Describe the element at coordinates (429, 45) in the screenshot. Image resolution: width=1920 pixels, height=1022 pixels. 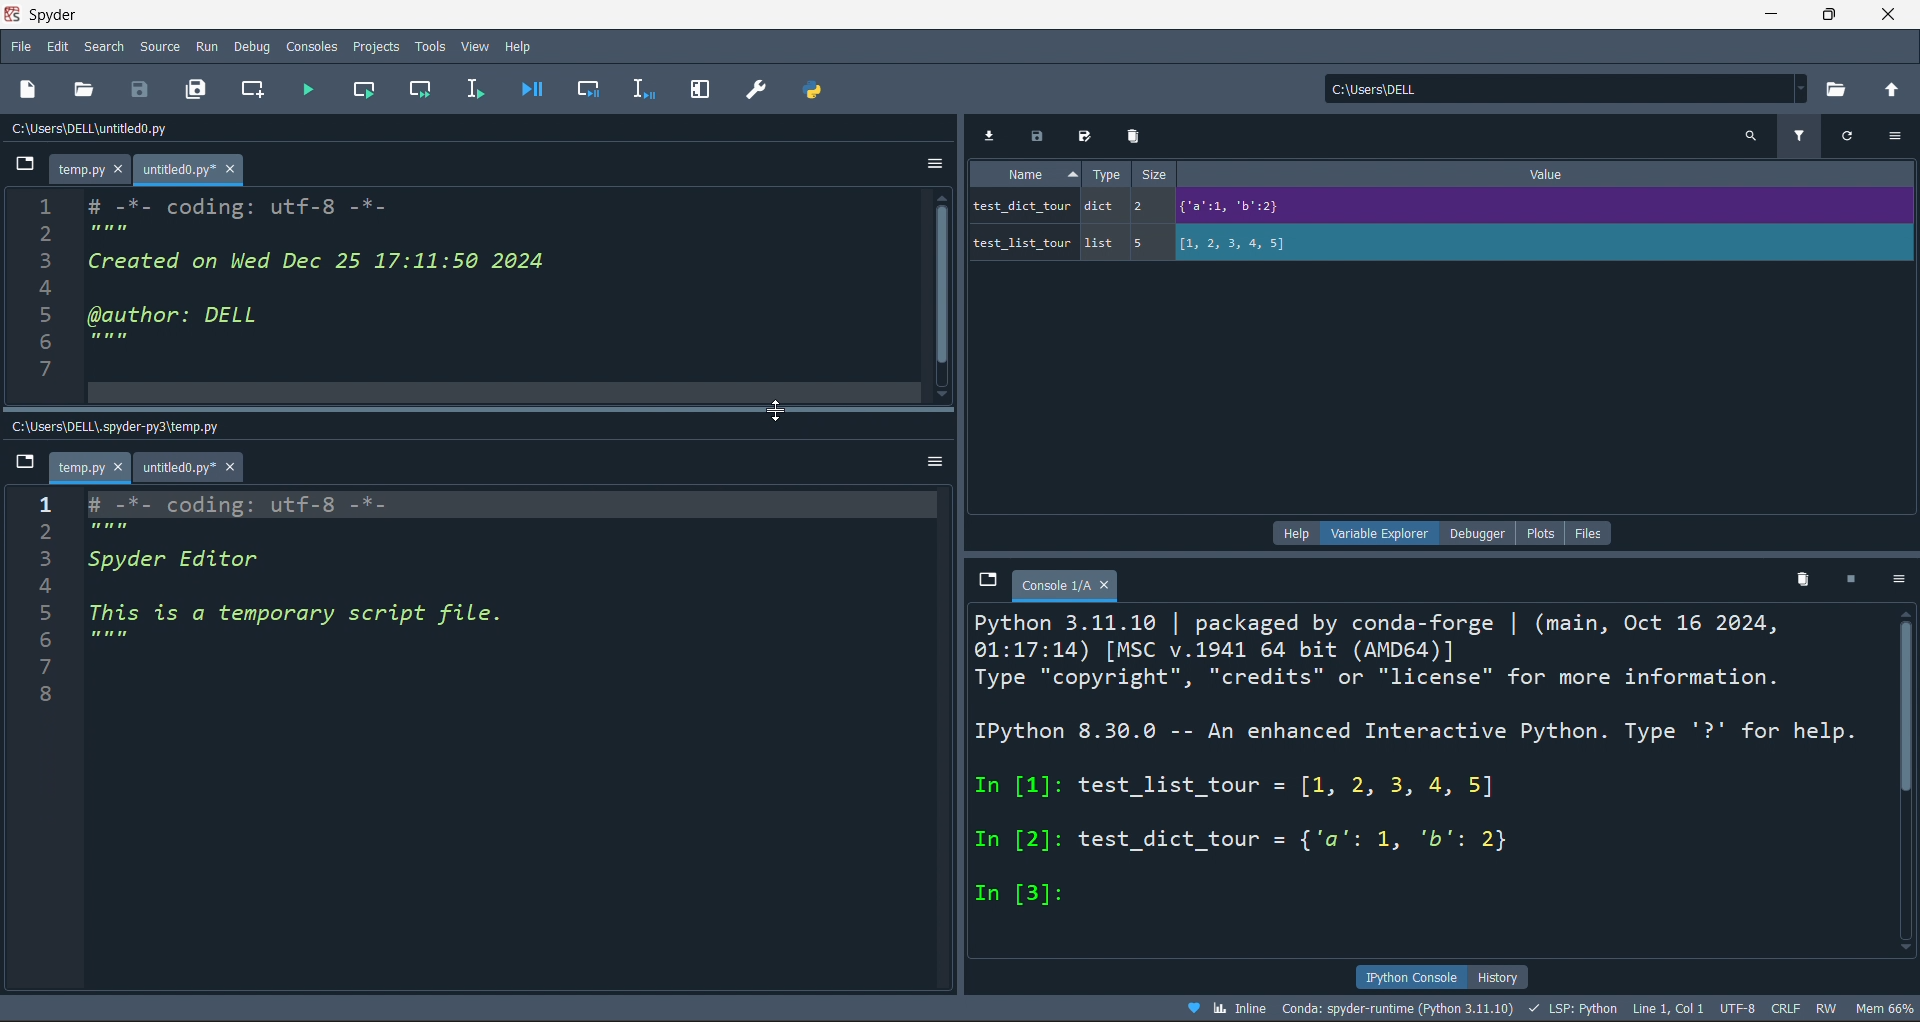
I see `tools` at that location.